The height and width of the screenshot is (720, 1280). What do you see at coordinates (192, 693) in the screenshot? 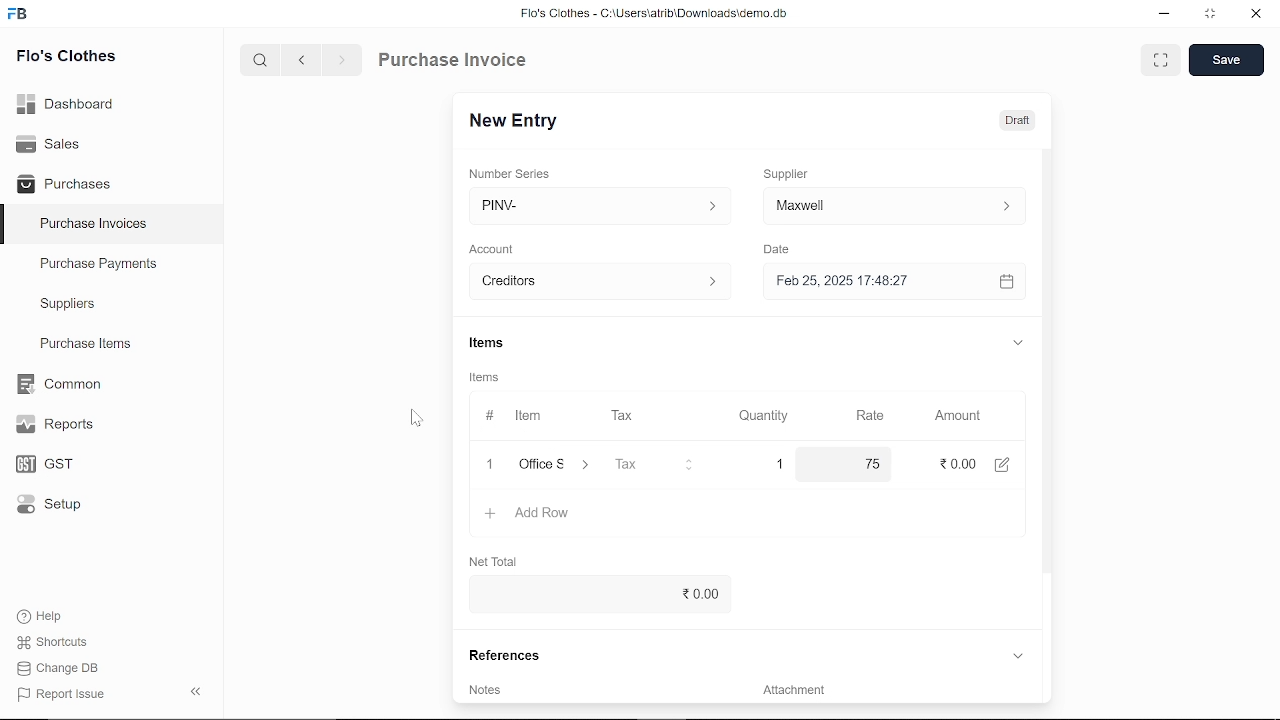
I see `hide` at bounding box center [192, 693].